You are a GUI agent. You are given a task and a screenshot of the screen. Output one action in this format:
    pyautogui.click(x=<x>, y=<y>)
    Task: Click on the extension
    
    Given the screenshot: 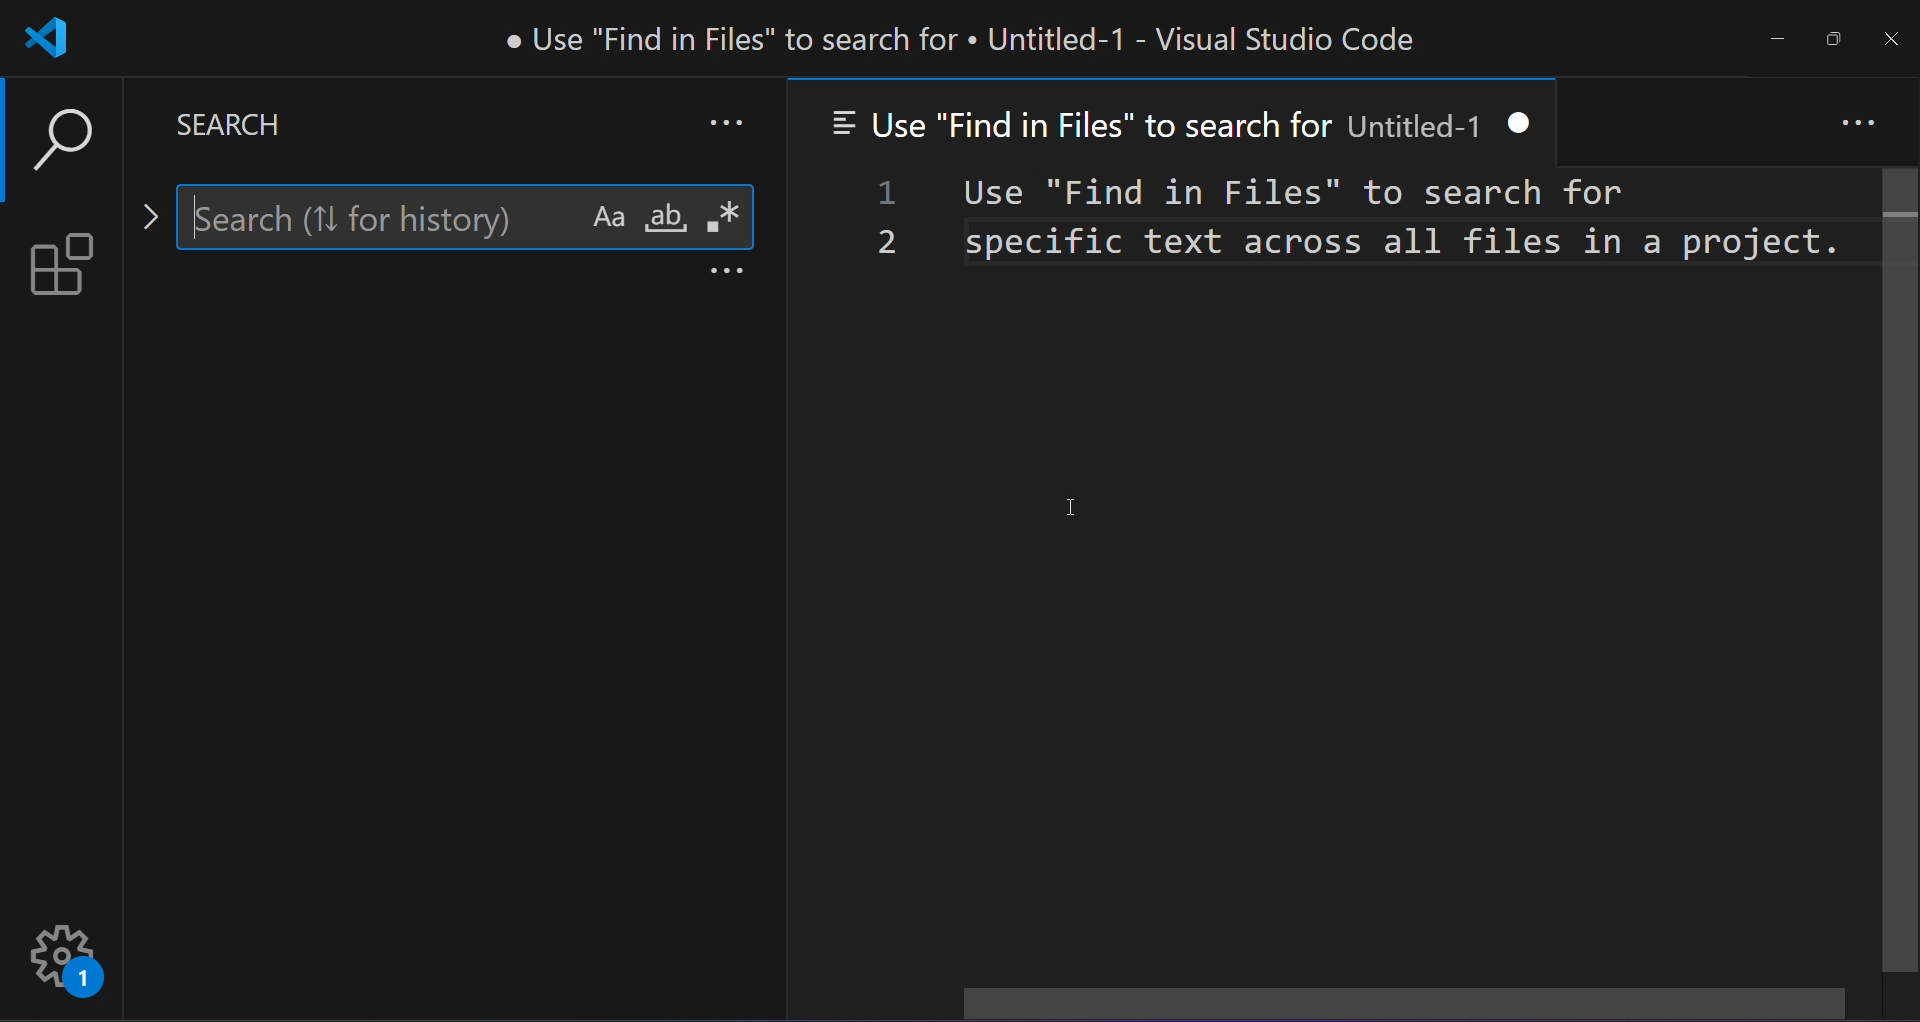 What is the action you would take?
    pyautogui.click(x=67, y=267)
    